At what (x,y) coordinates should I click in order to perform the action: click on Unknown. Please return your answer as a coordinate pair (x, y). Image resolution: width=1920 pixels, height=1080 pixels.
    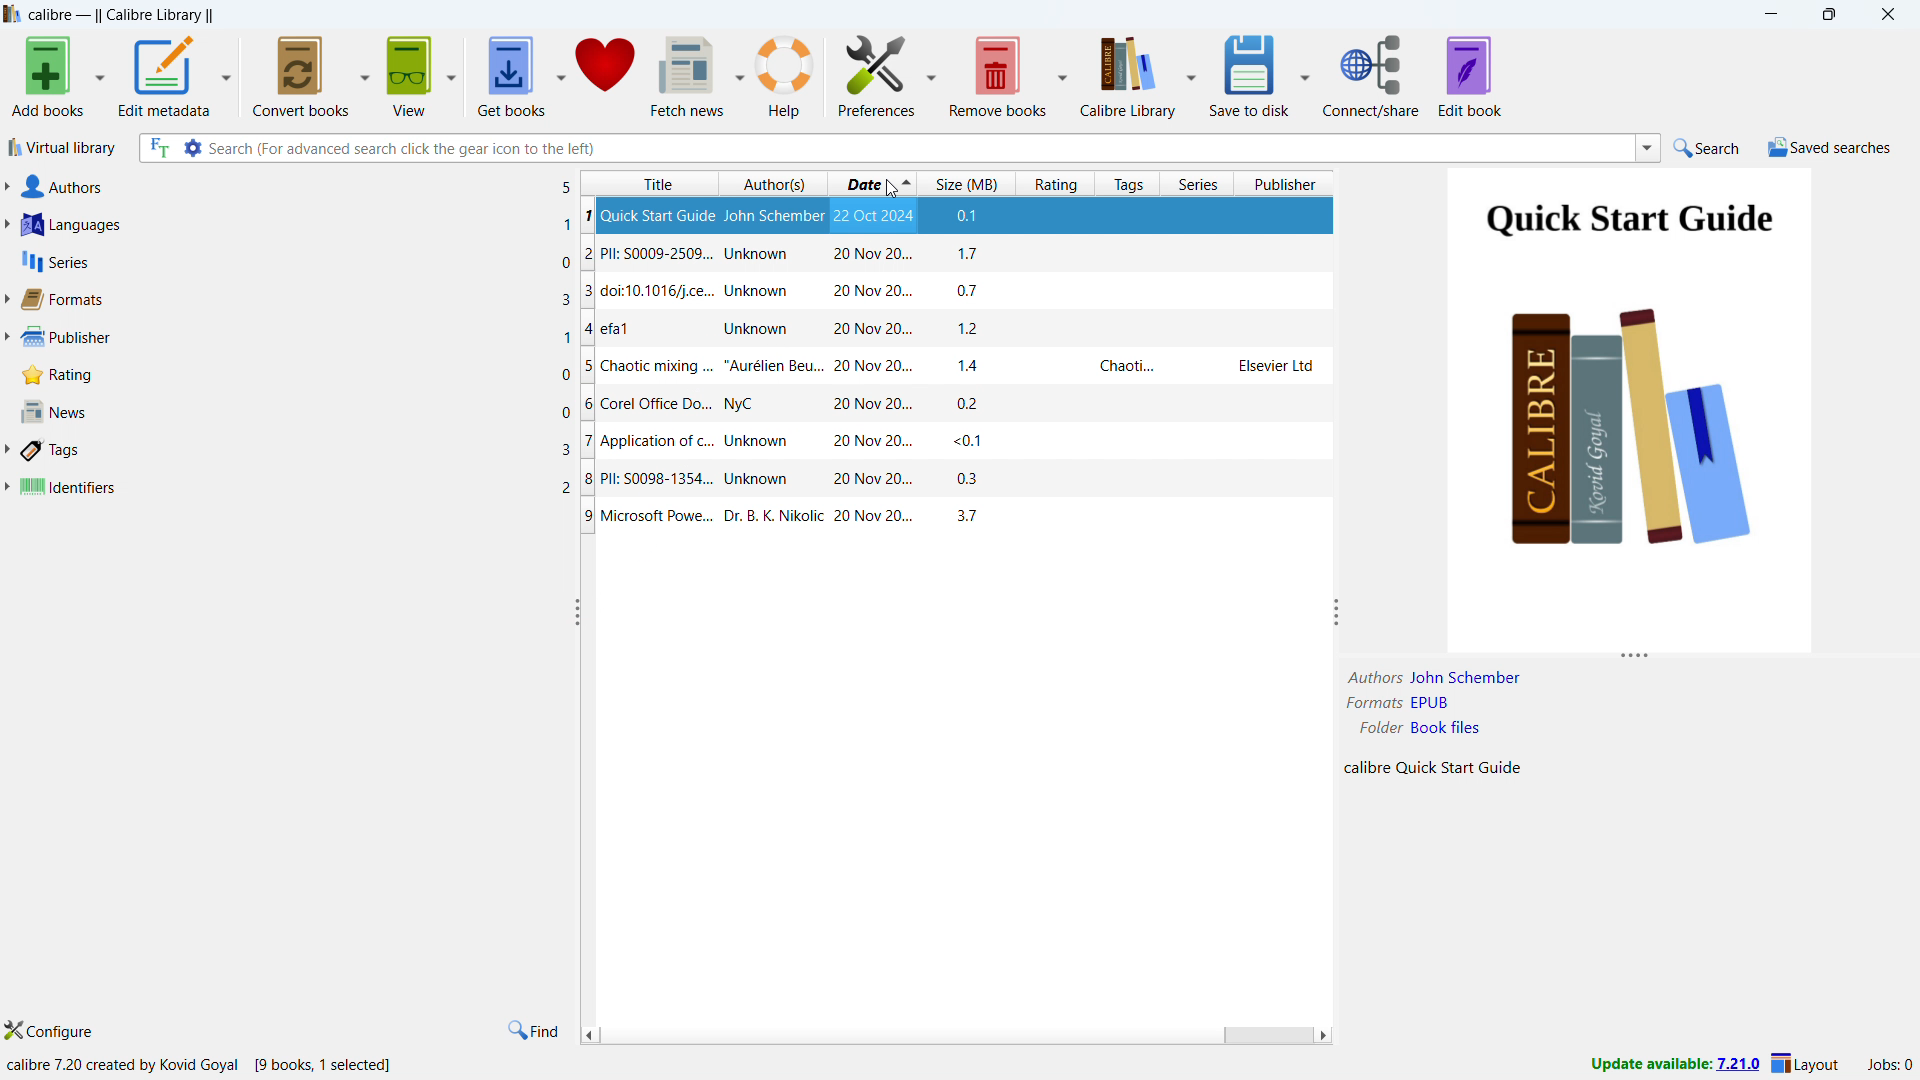
    Looking at the image, I should click on (759, 331).